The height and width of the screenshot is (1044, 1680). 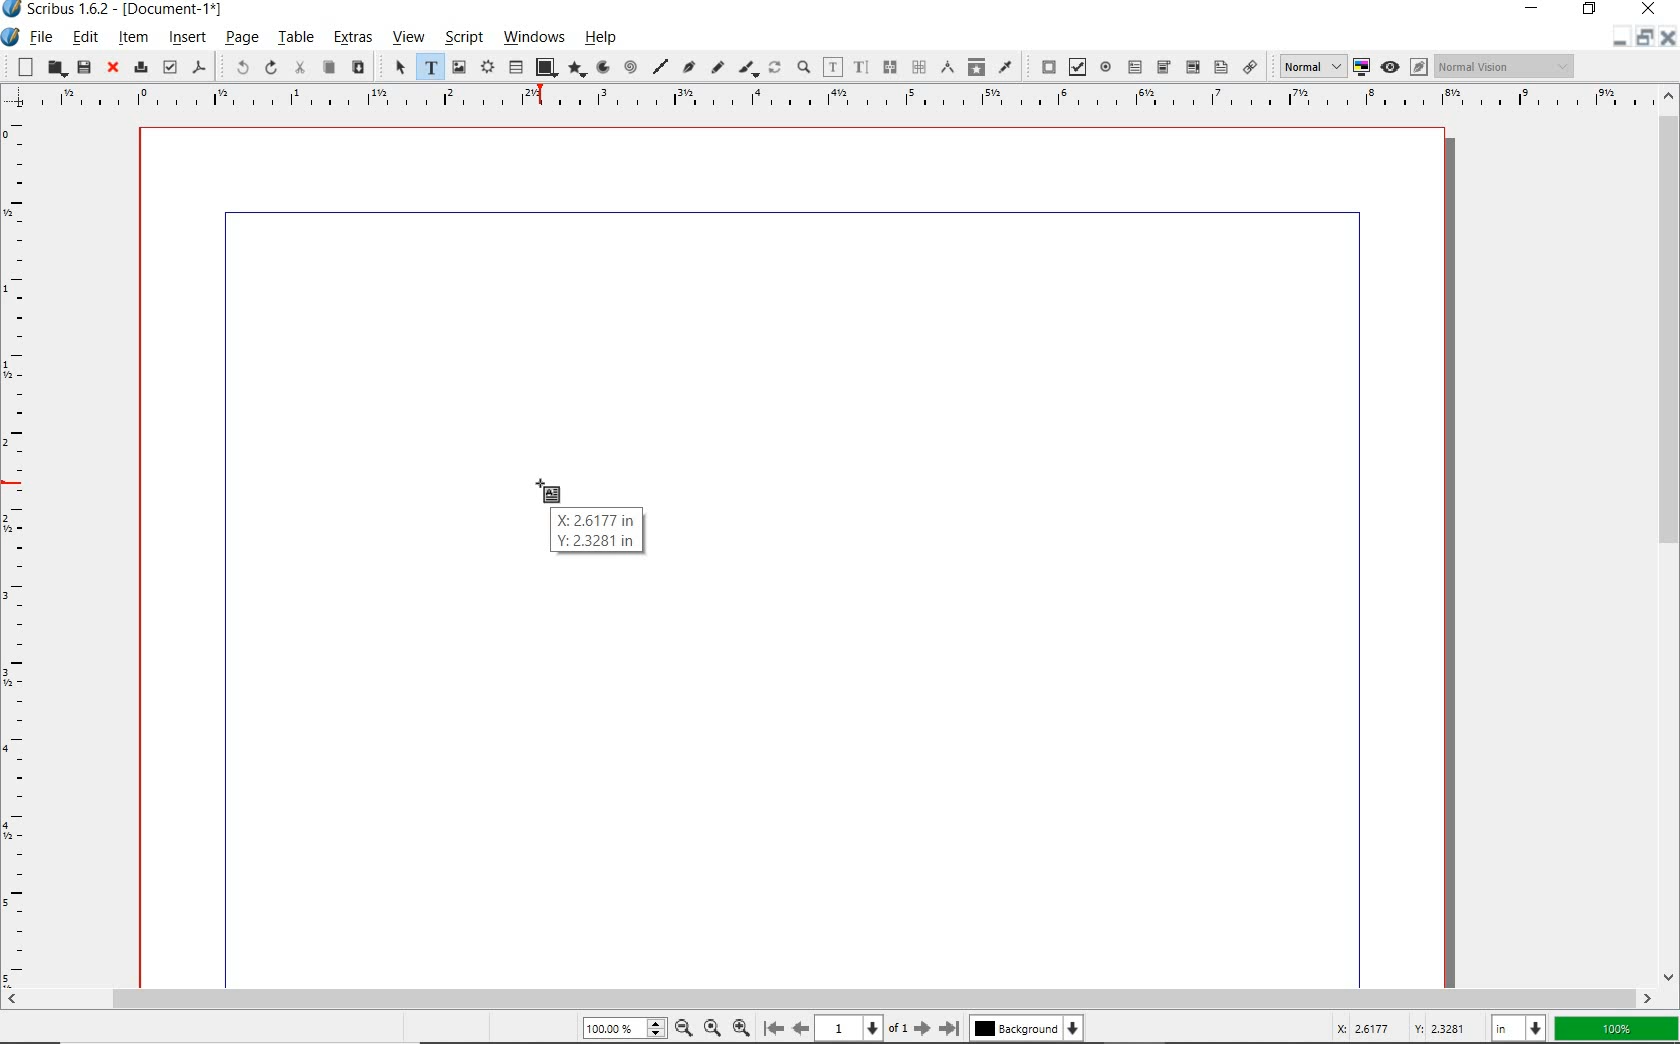 What do you see at coordinates (919, 68) in the screenshot?
I see `unlink text frames` at bounding box center [919, 68].